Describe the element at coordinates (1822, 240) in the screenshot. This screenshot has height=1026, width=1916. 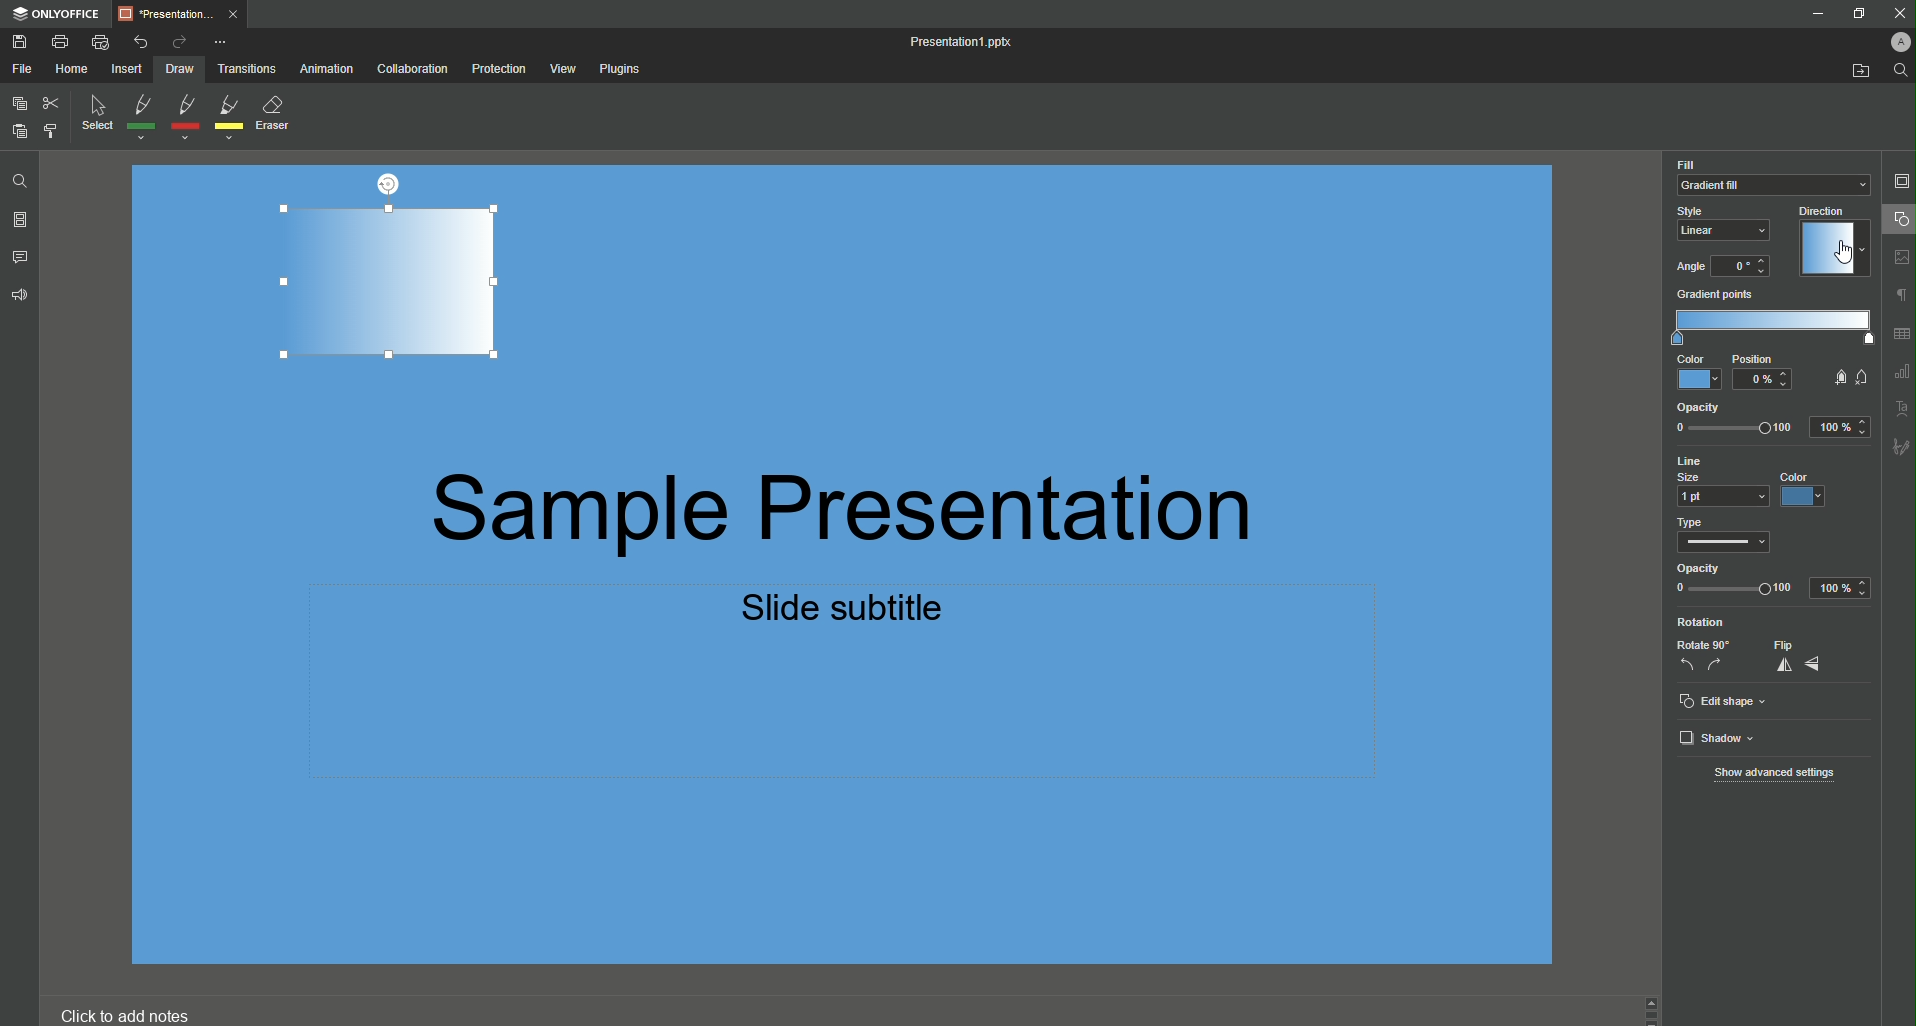
I see `Direction` at that location.